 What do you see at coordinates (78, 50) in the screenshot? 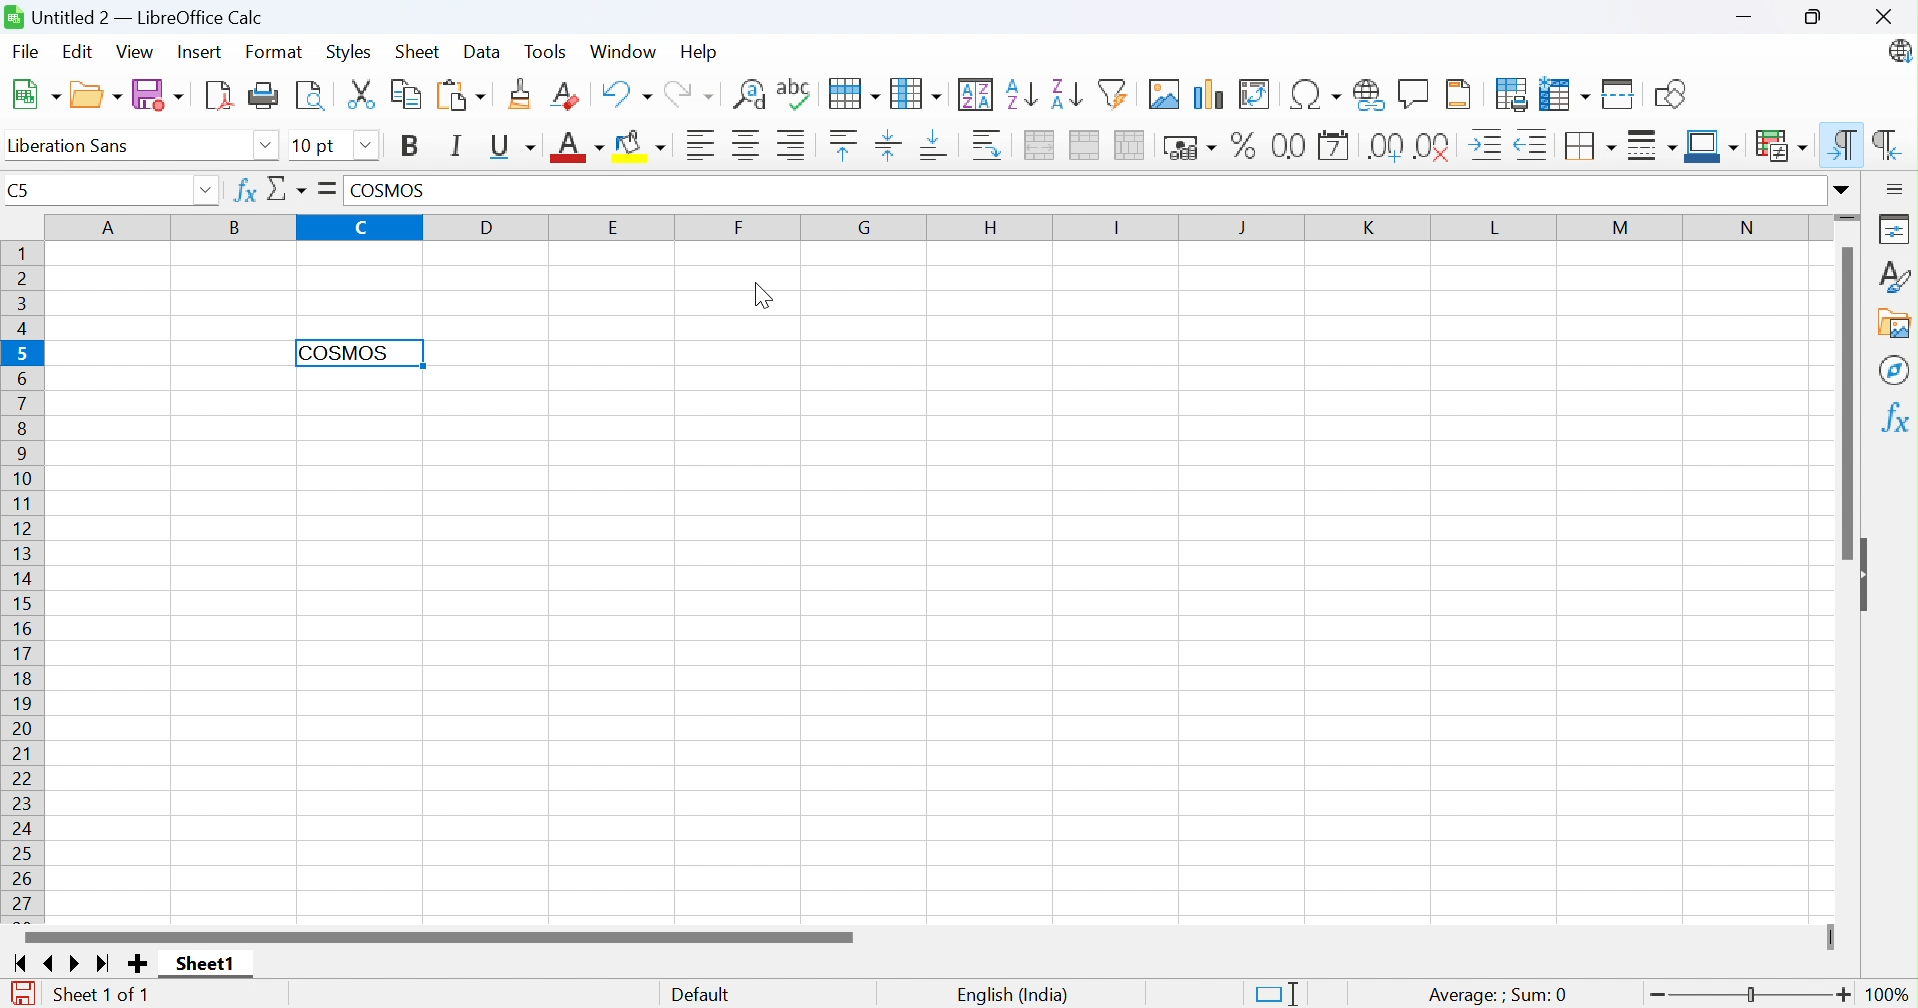
I see `Edit` at bounding box center [78, 50].